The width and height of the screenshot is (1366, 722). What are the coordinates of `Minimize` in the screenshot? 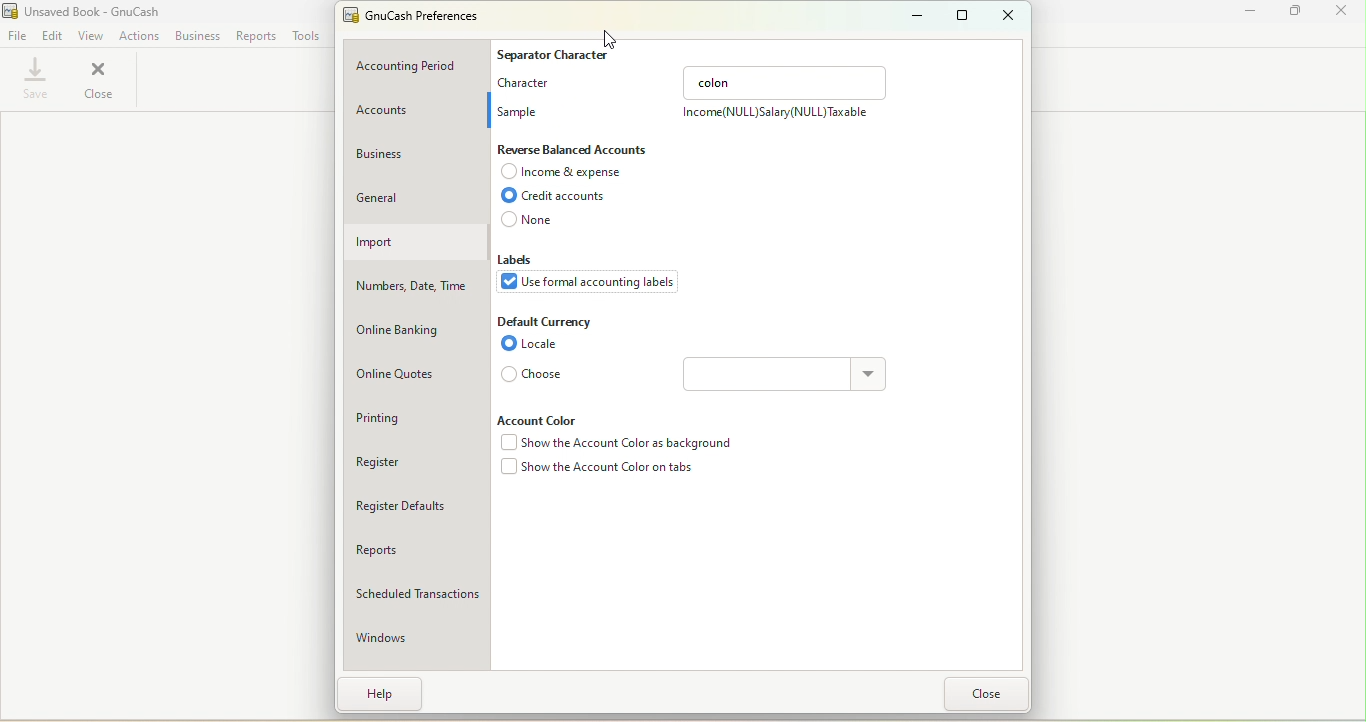 It's located at (1243, 13).